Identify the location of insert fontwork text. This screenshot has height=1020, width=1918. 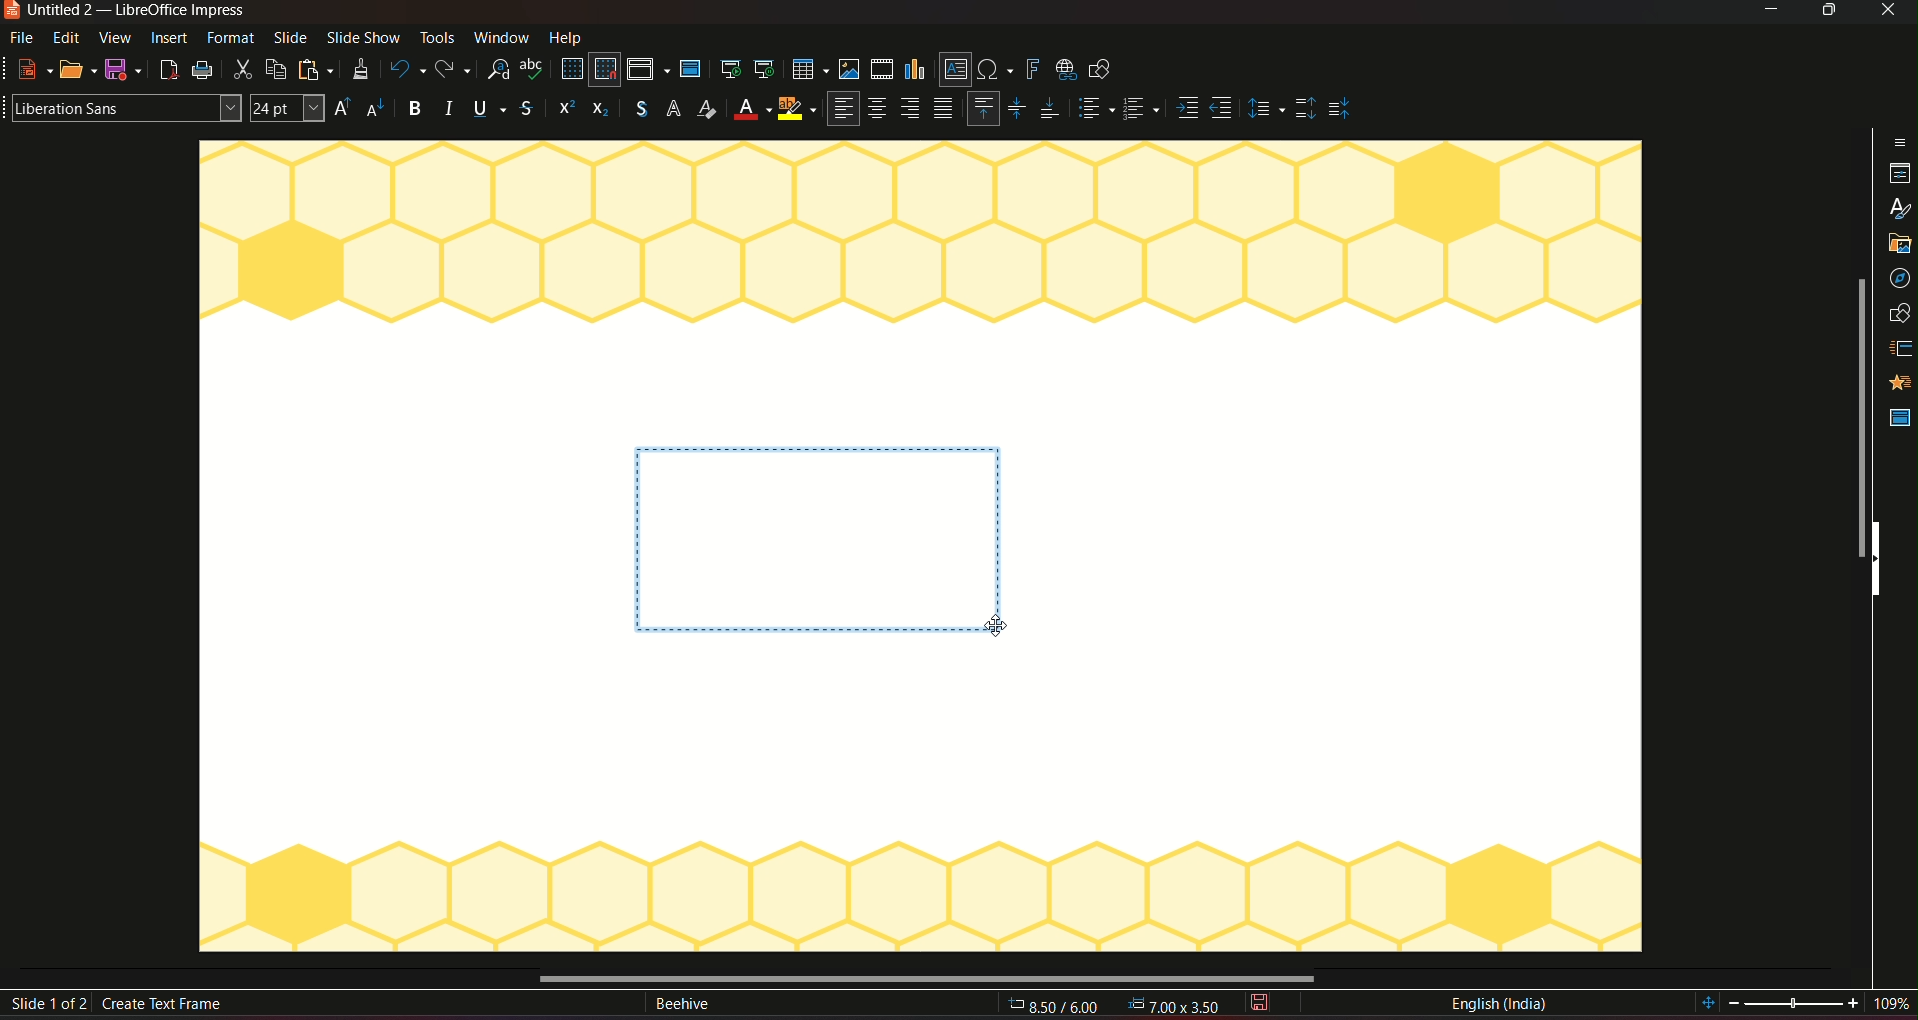
(1032, 68).